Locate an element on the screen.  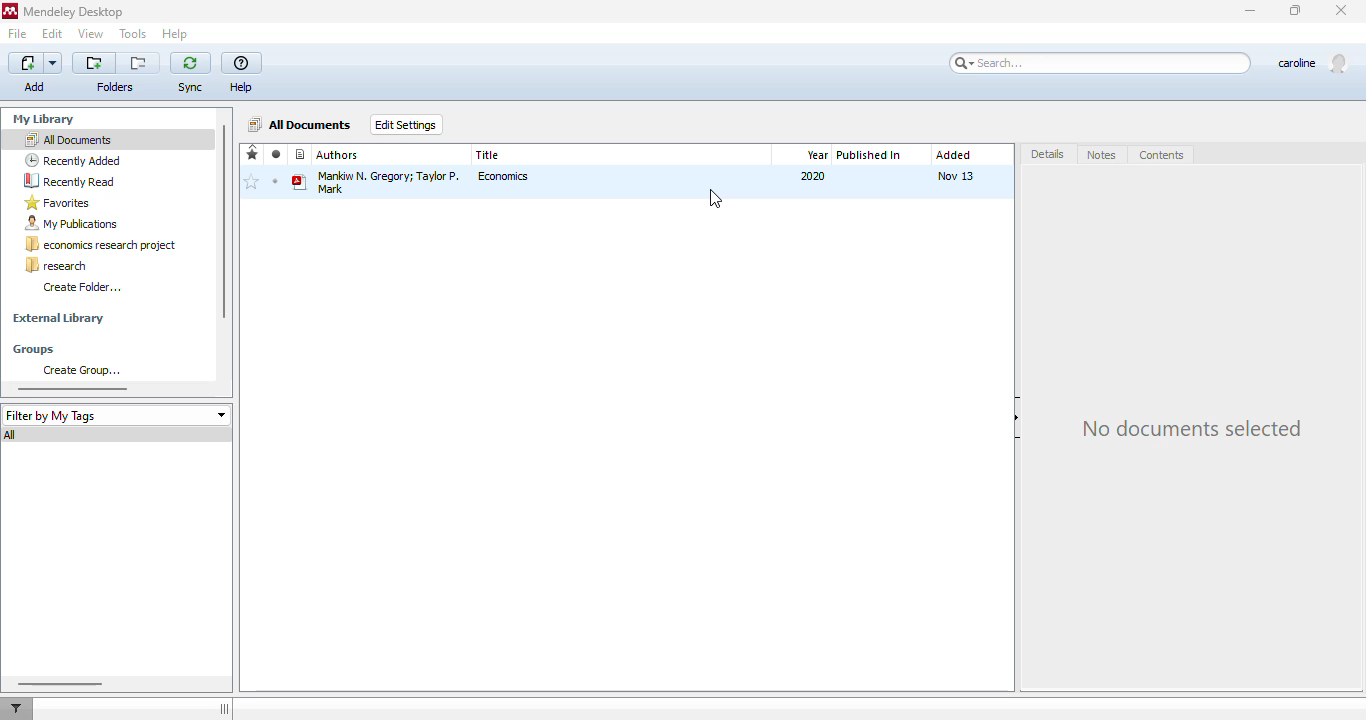
no document selected is located at coordinates (1194, 428).